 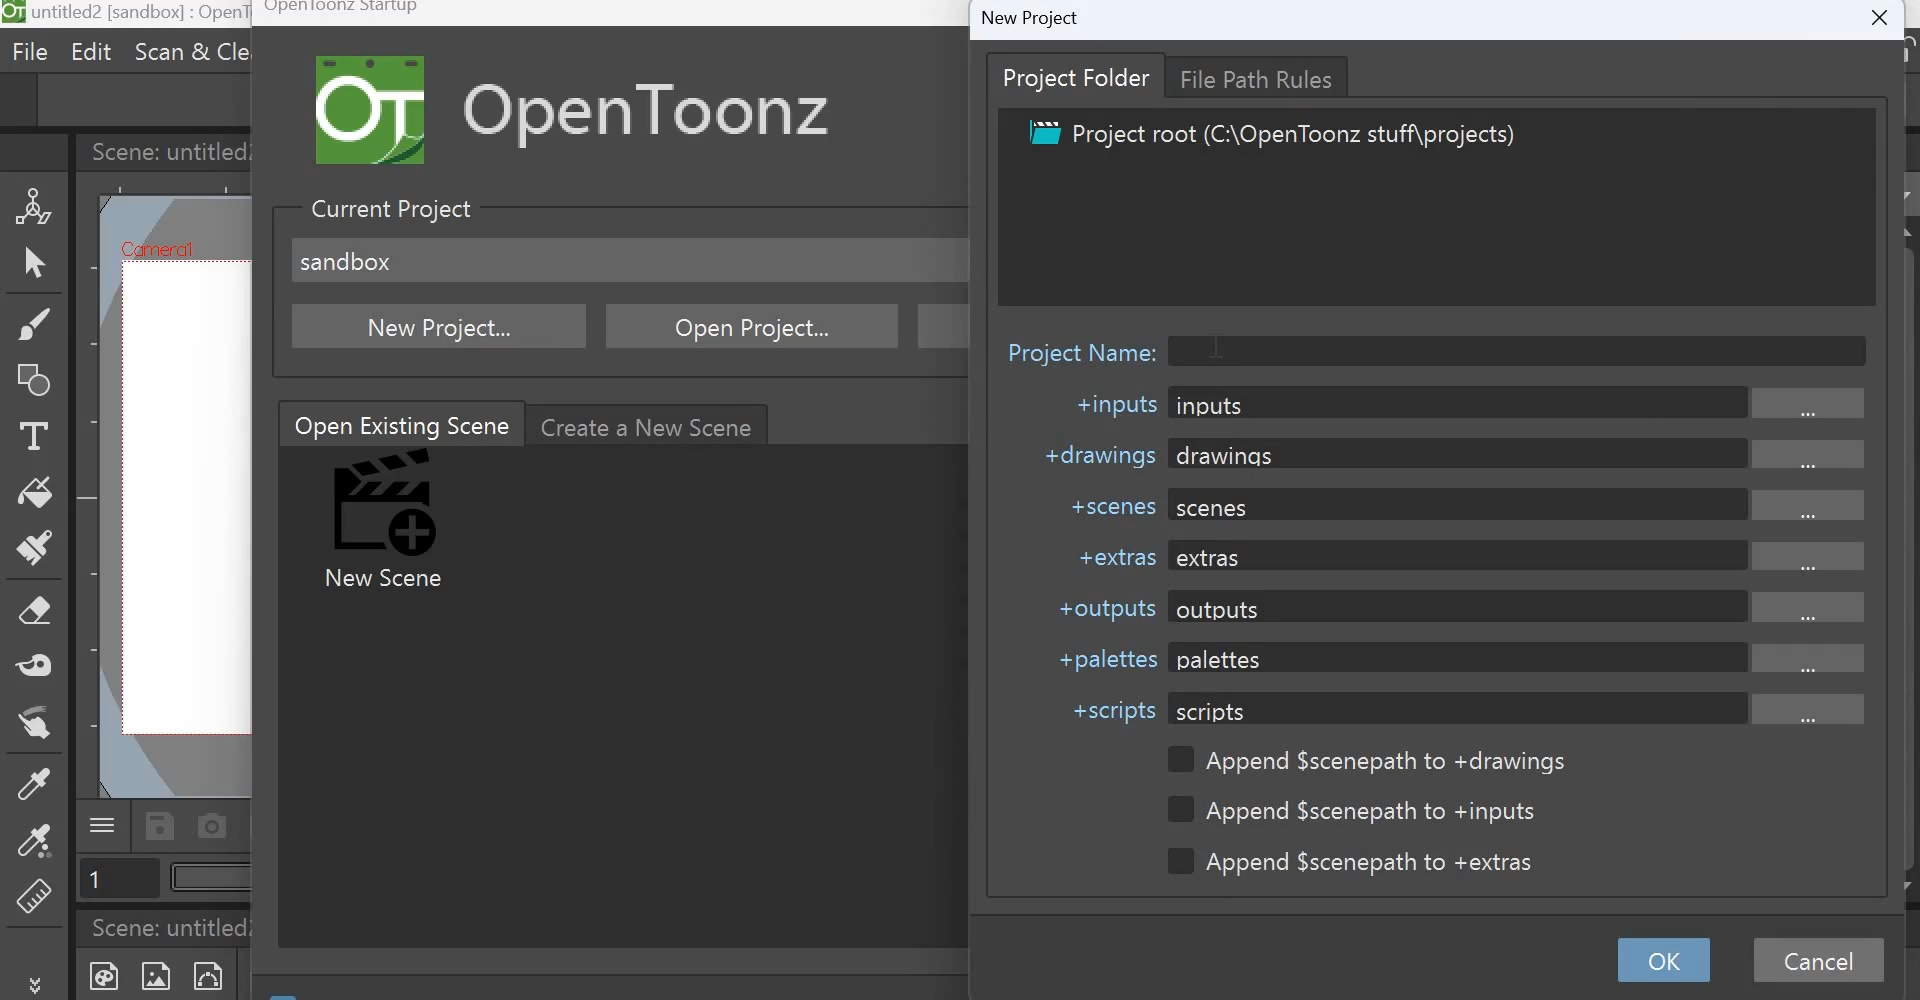 I want to click on Append $scenepath to +inputs, so click(x=1360, y=811).